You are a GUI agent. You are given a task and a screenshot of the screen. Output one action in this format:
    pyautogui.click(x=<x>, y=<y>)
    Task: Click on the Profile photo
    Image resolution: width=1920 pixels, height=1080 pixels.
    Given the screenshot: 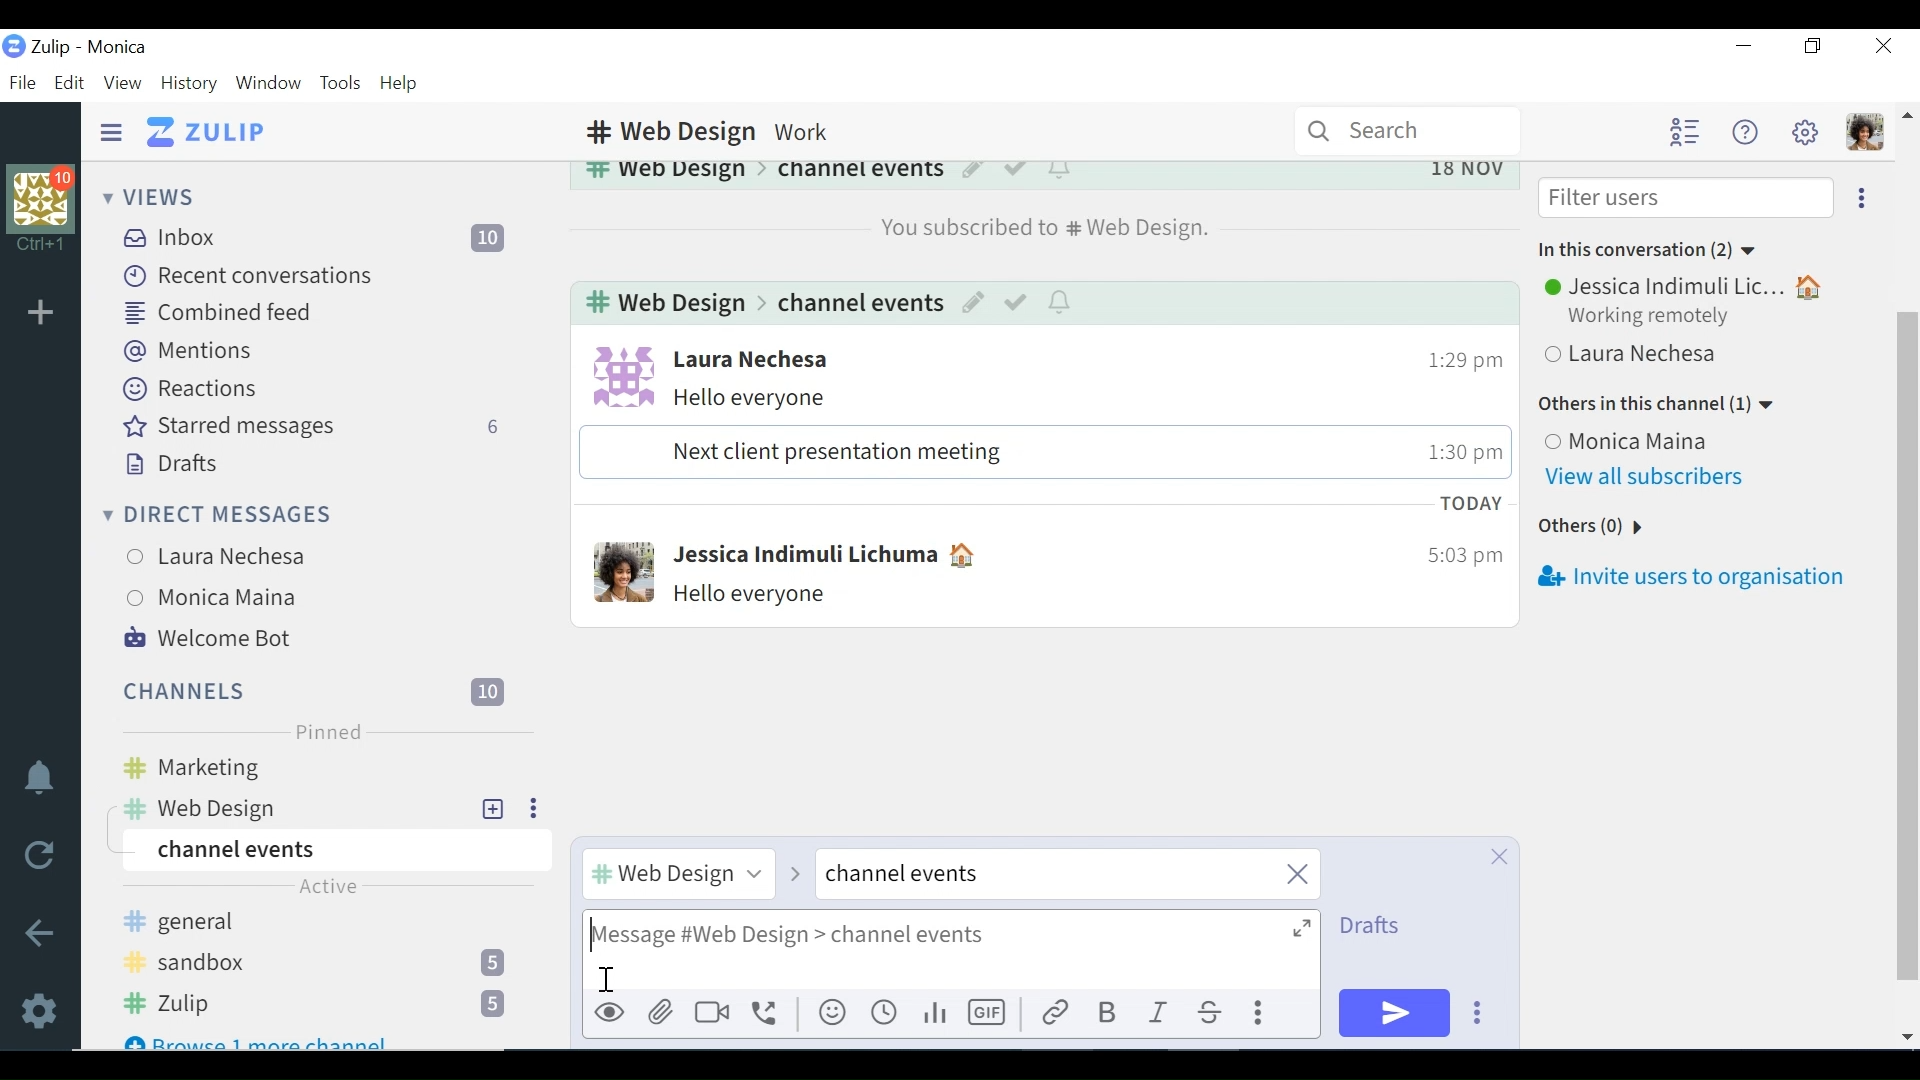 What is the action you would take?
    pyautogui.click(x=621, y=571)
    